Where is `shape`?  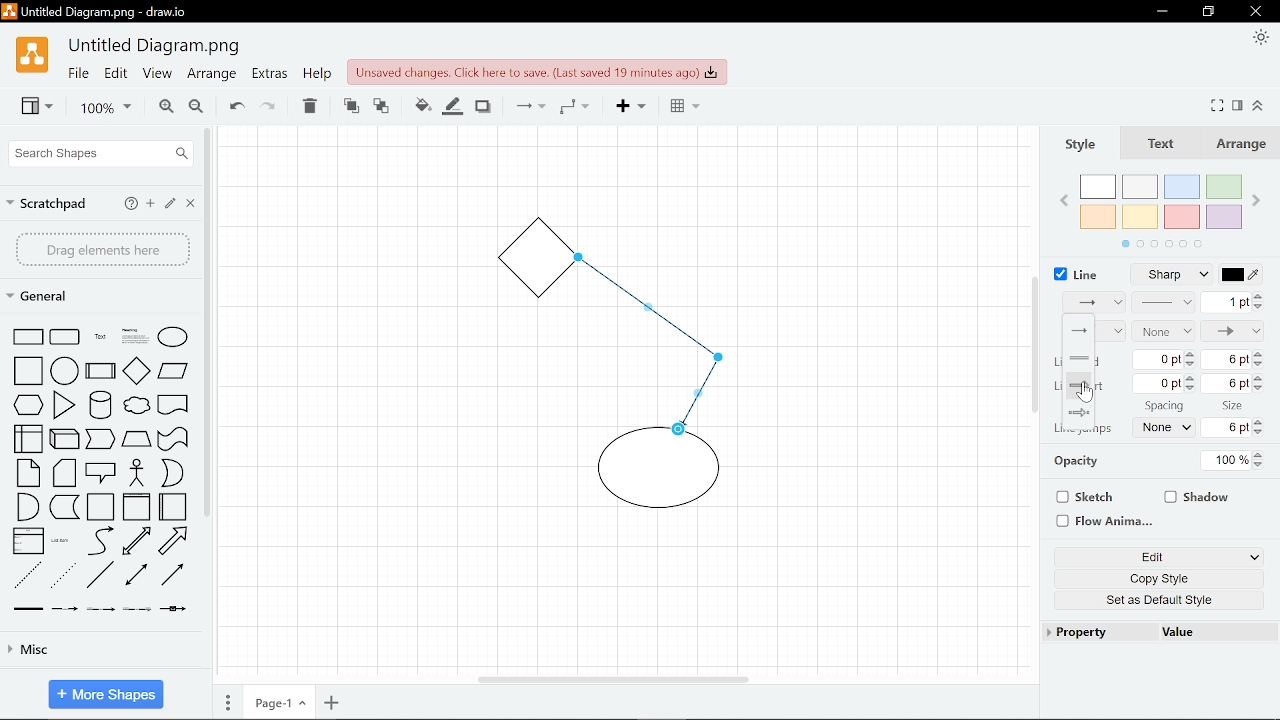 shape is located at coordinates (65, 508).